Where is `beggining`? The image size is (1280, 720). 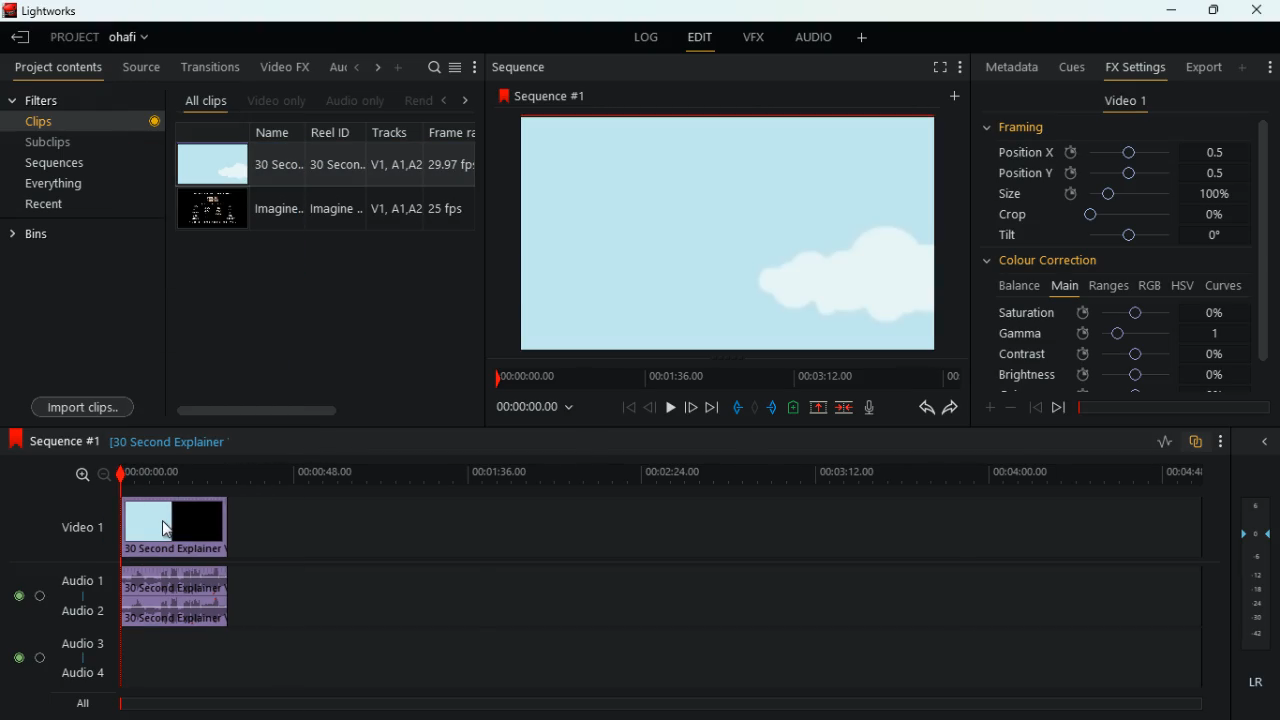
beggining is located at coordinates (1034, 406).